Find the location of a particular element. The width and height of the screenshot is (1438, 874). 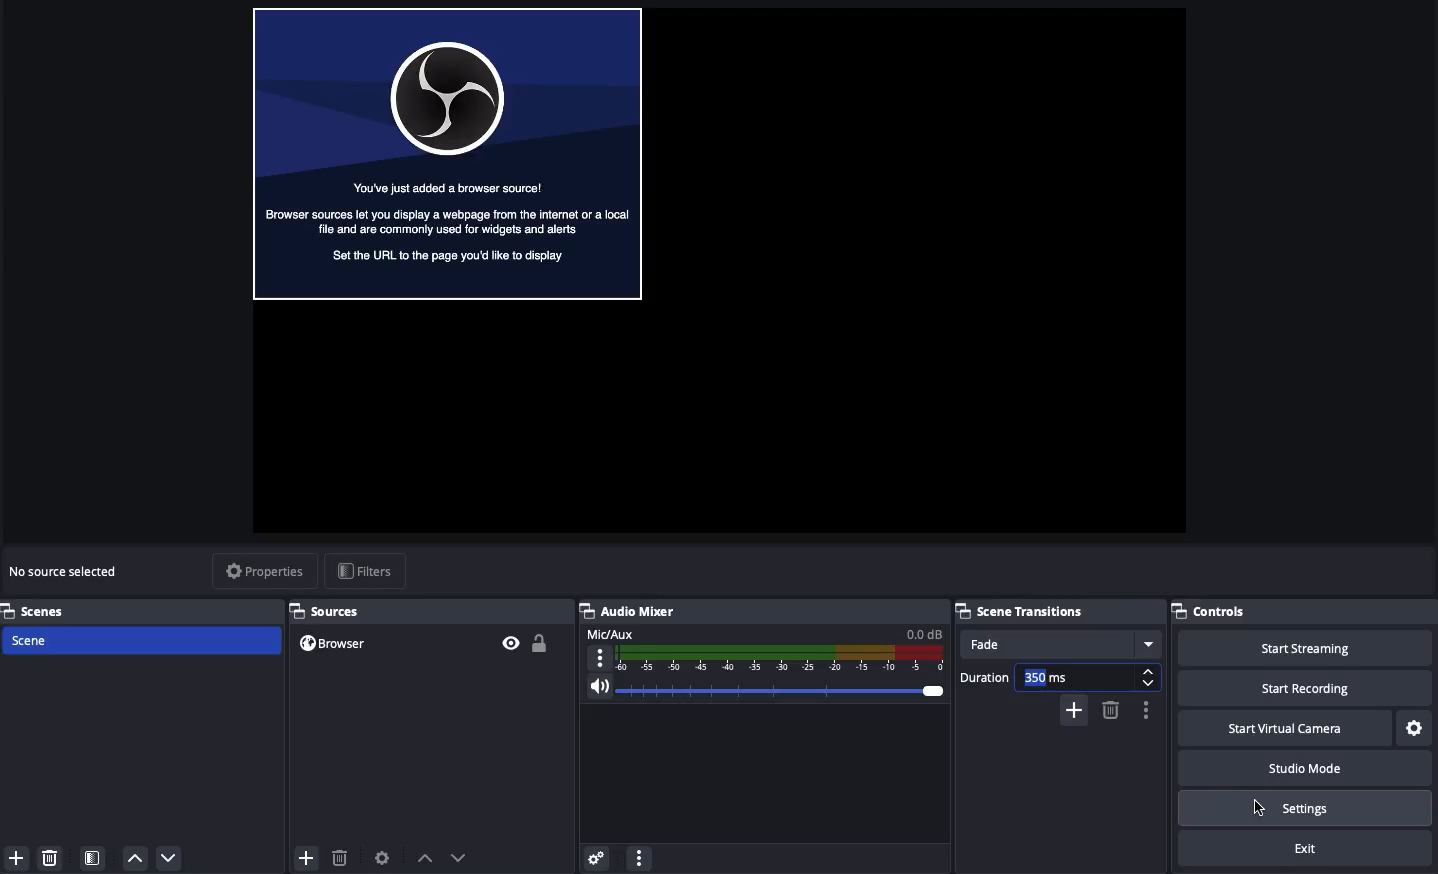

Delete is located at coordinates (339, 857).